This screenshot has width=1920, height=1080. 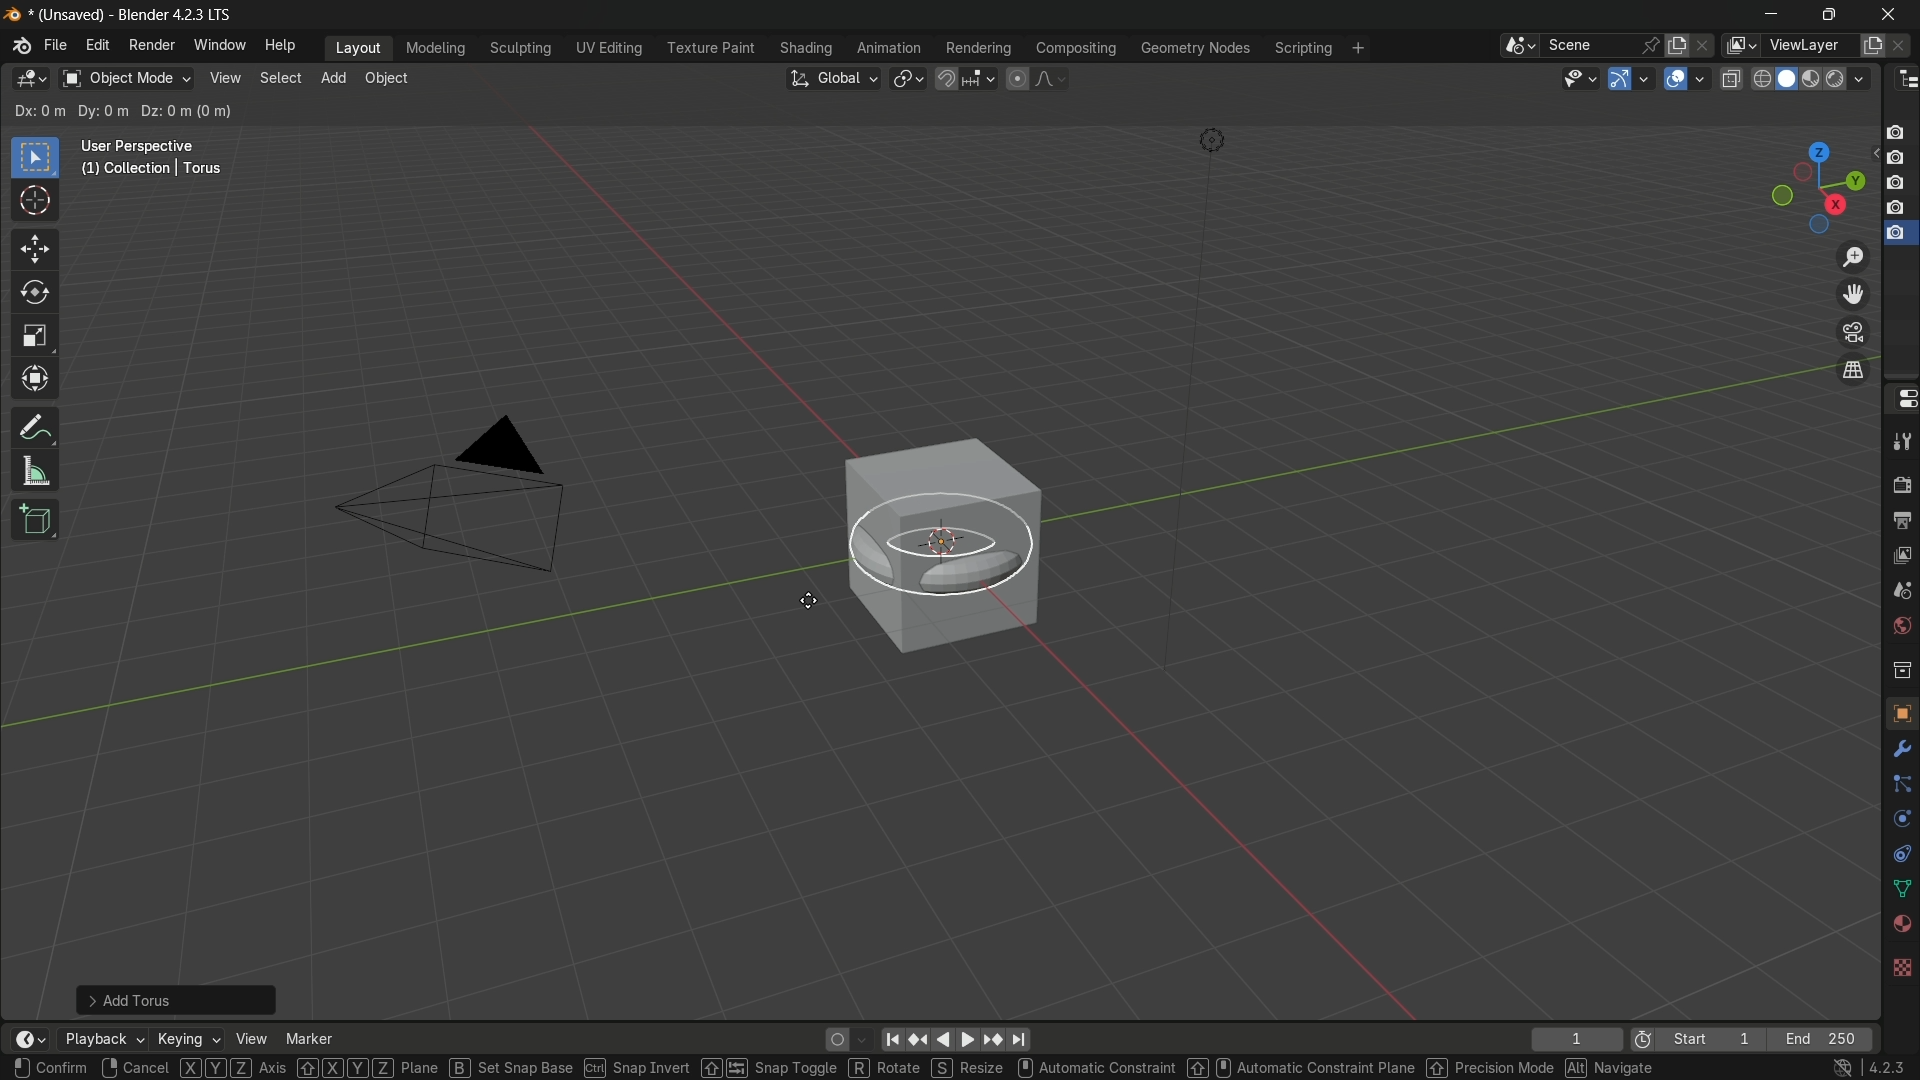 What do you see at coordinates (126, 79) in the screenshot?
I see `object mode` at bounding box center [126, 79].